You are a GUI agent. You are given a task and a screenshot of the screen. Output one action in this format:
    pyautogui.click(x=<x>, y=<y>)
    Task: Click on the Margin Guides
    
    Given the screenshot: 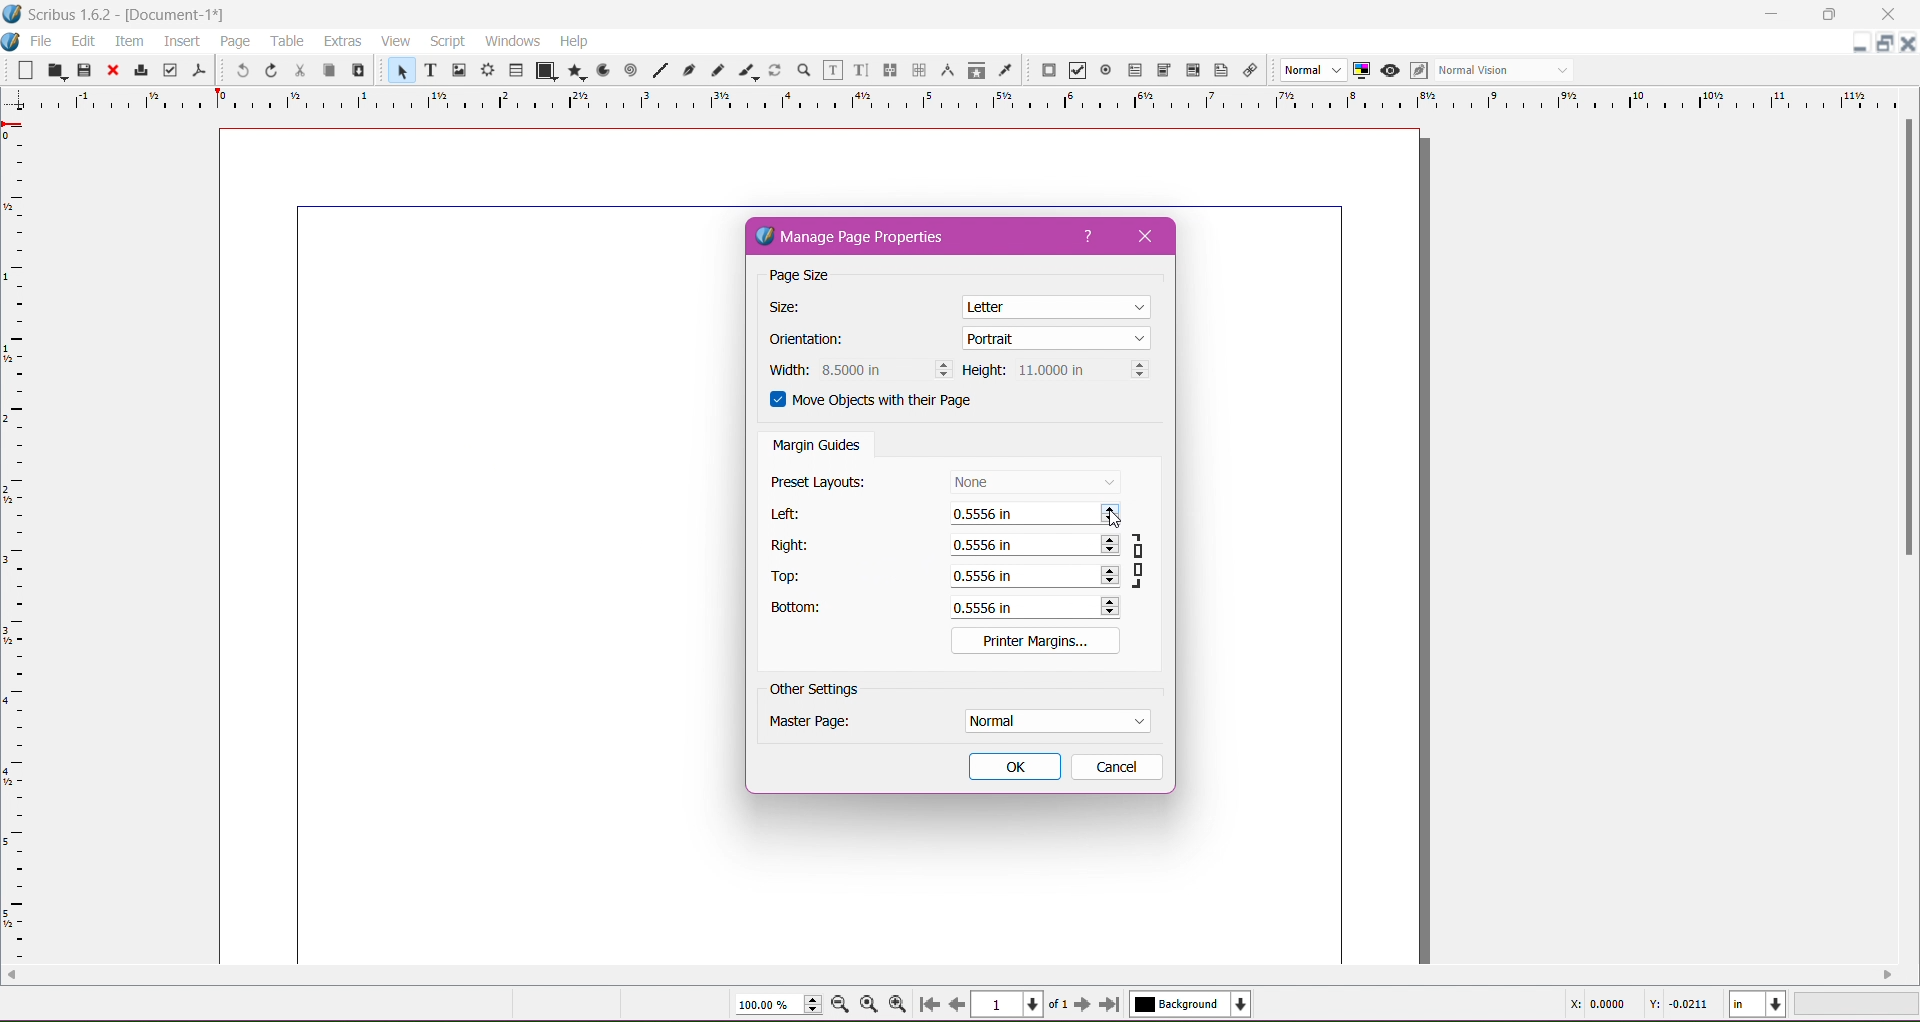 What is the action you would take?
    pyautogui.click(x=817, y=447)
    